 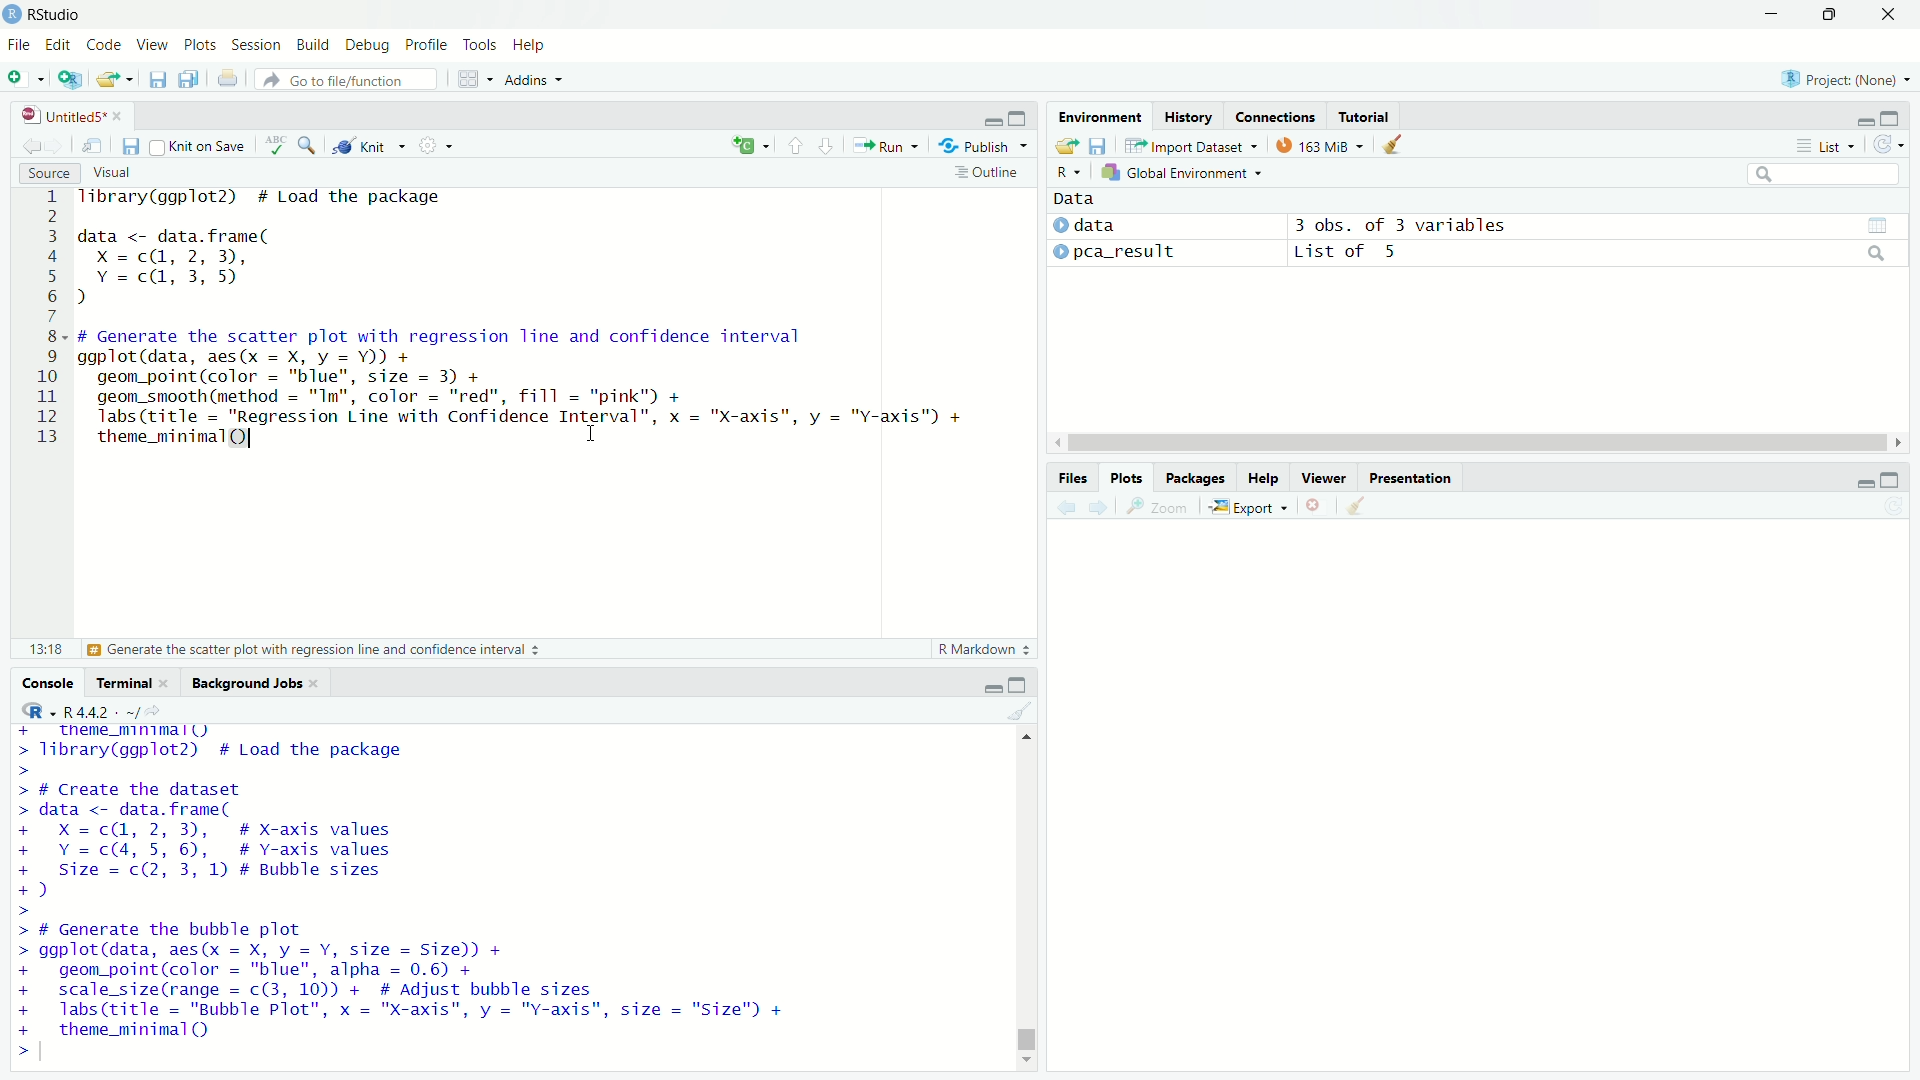 What do you see at coordinates (47, 173) in the screenshot?
I see `Source` at bounding box center [47, 173].